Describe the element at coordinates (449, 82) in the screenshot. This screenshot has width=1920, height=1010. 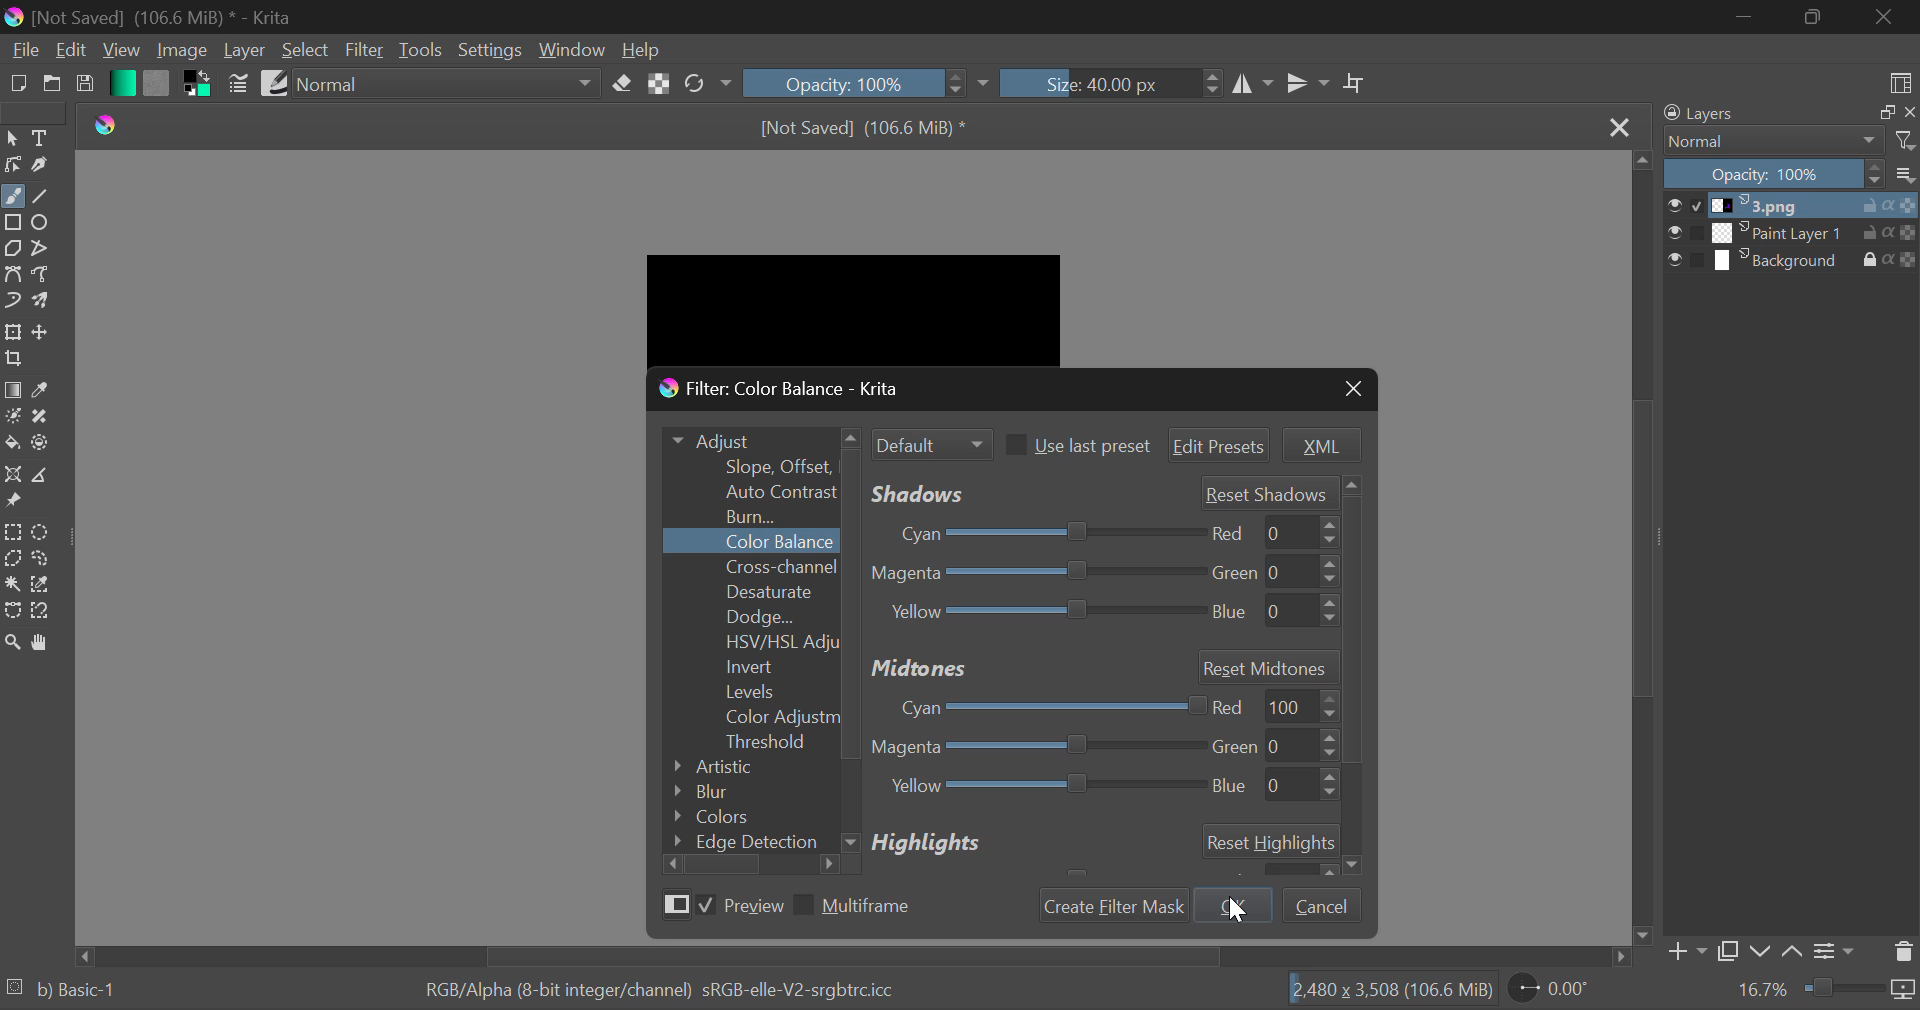
I see `Blending Mode` at that location.